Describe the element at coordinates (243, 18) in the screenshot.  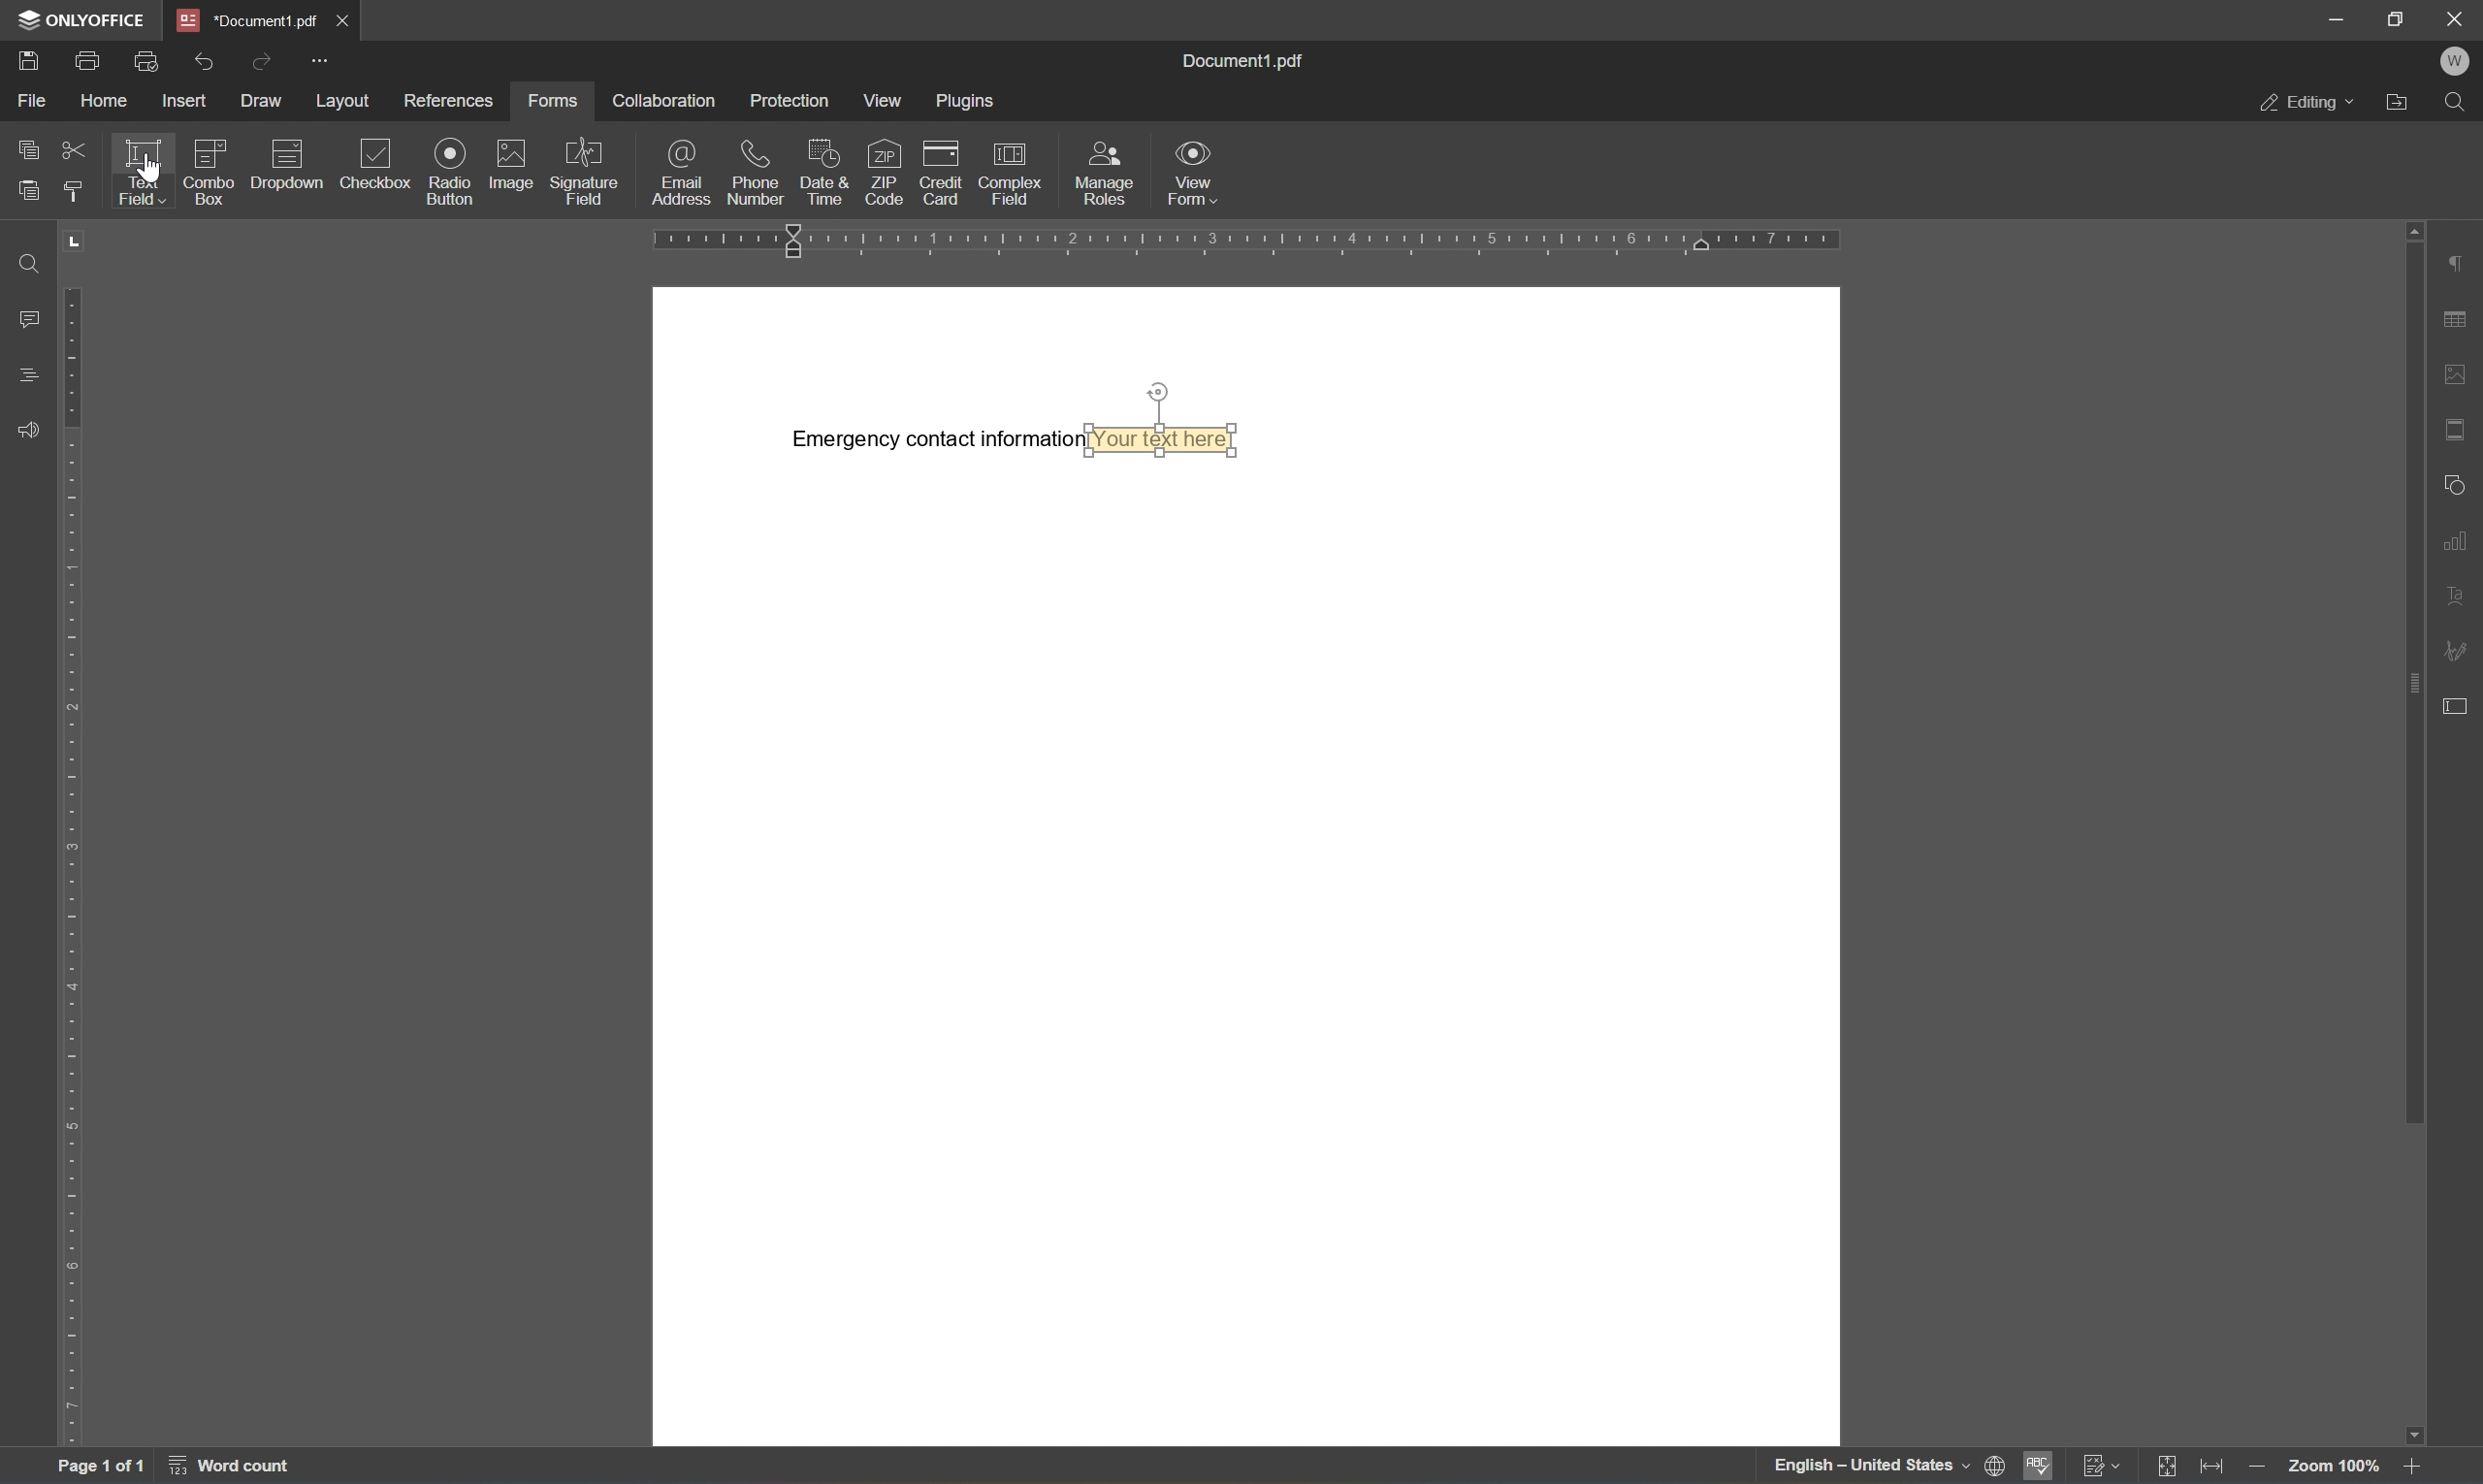
I see `*document1.pdf` at that location.